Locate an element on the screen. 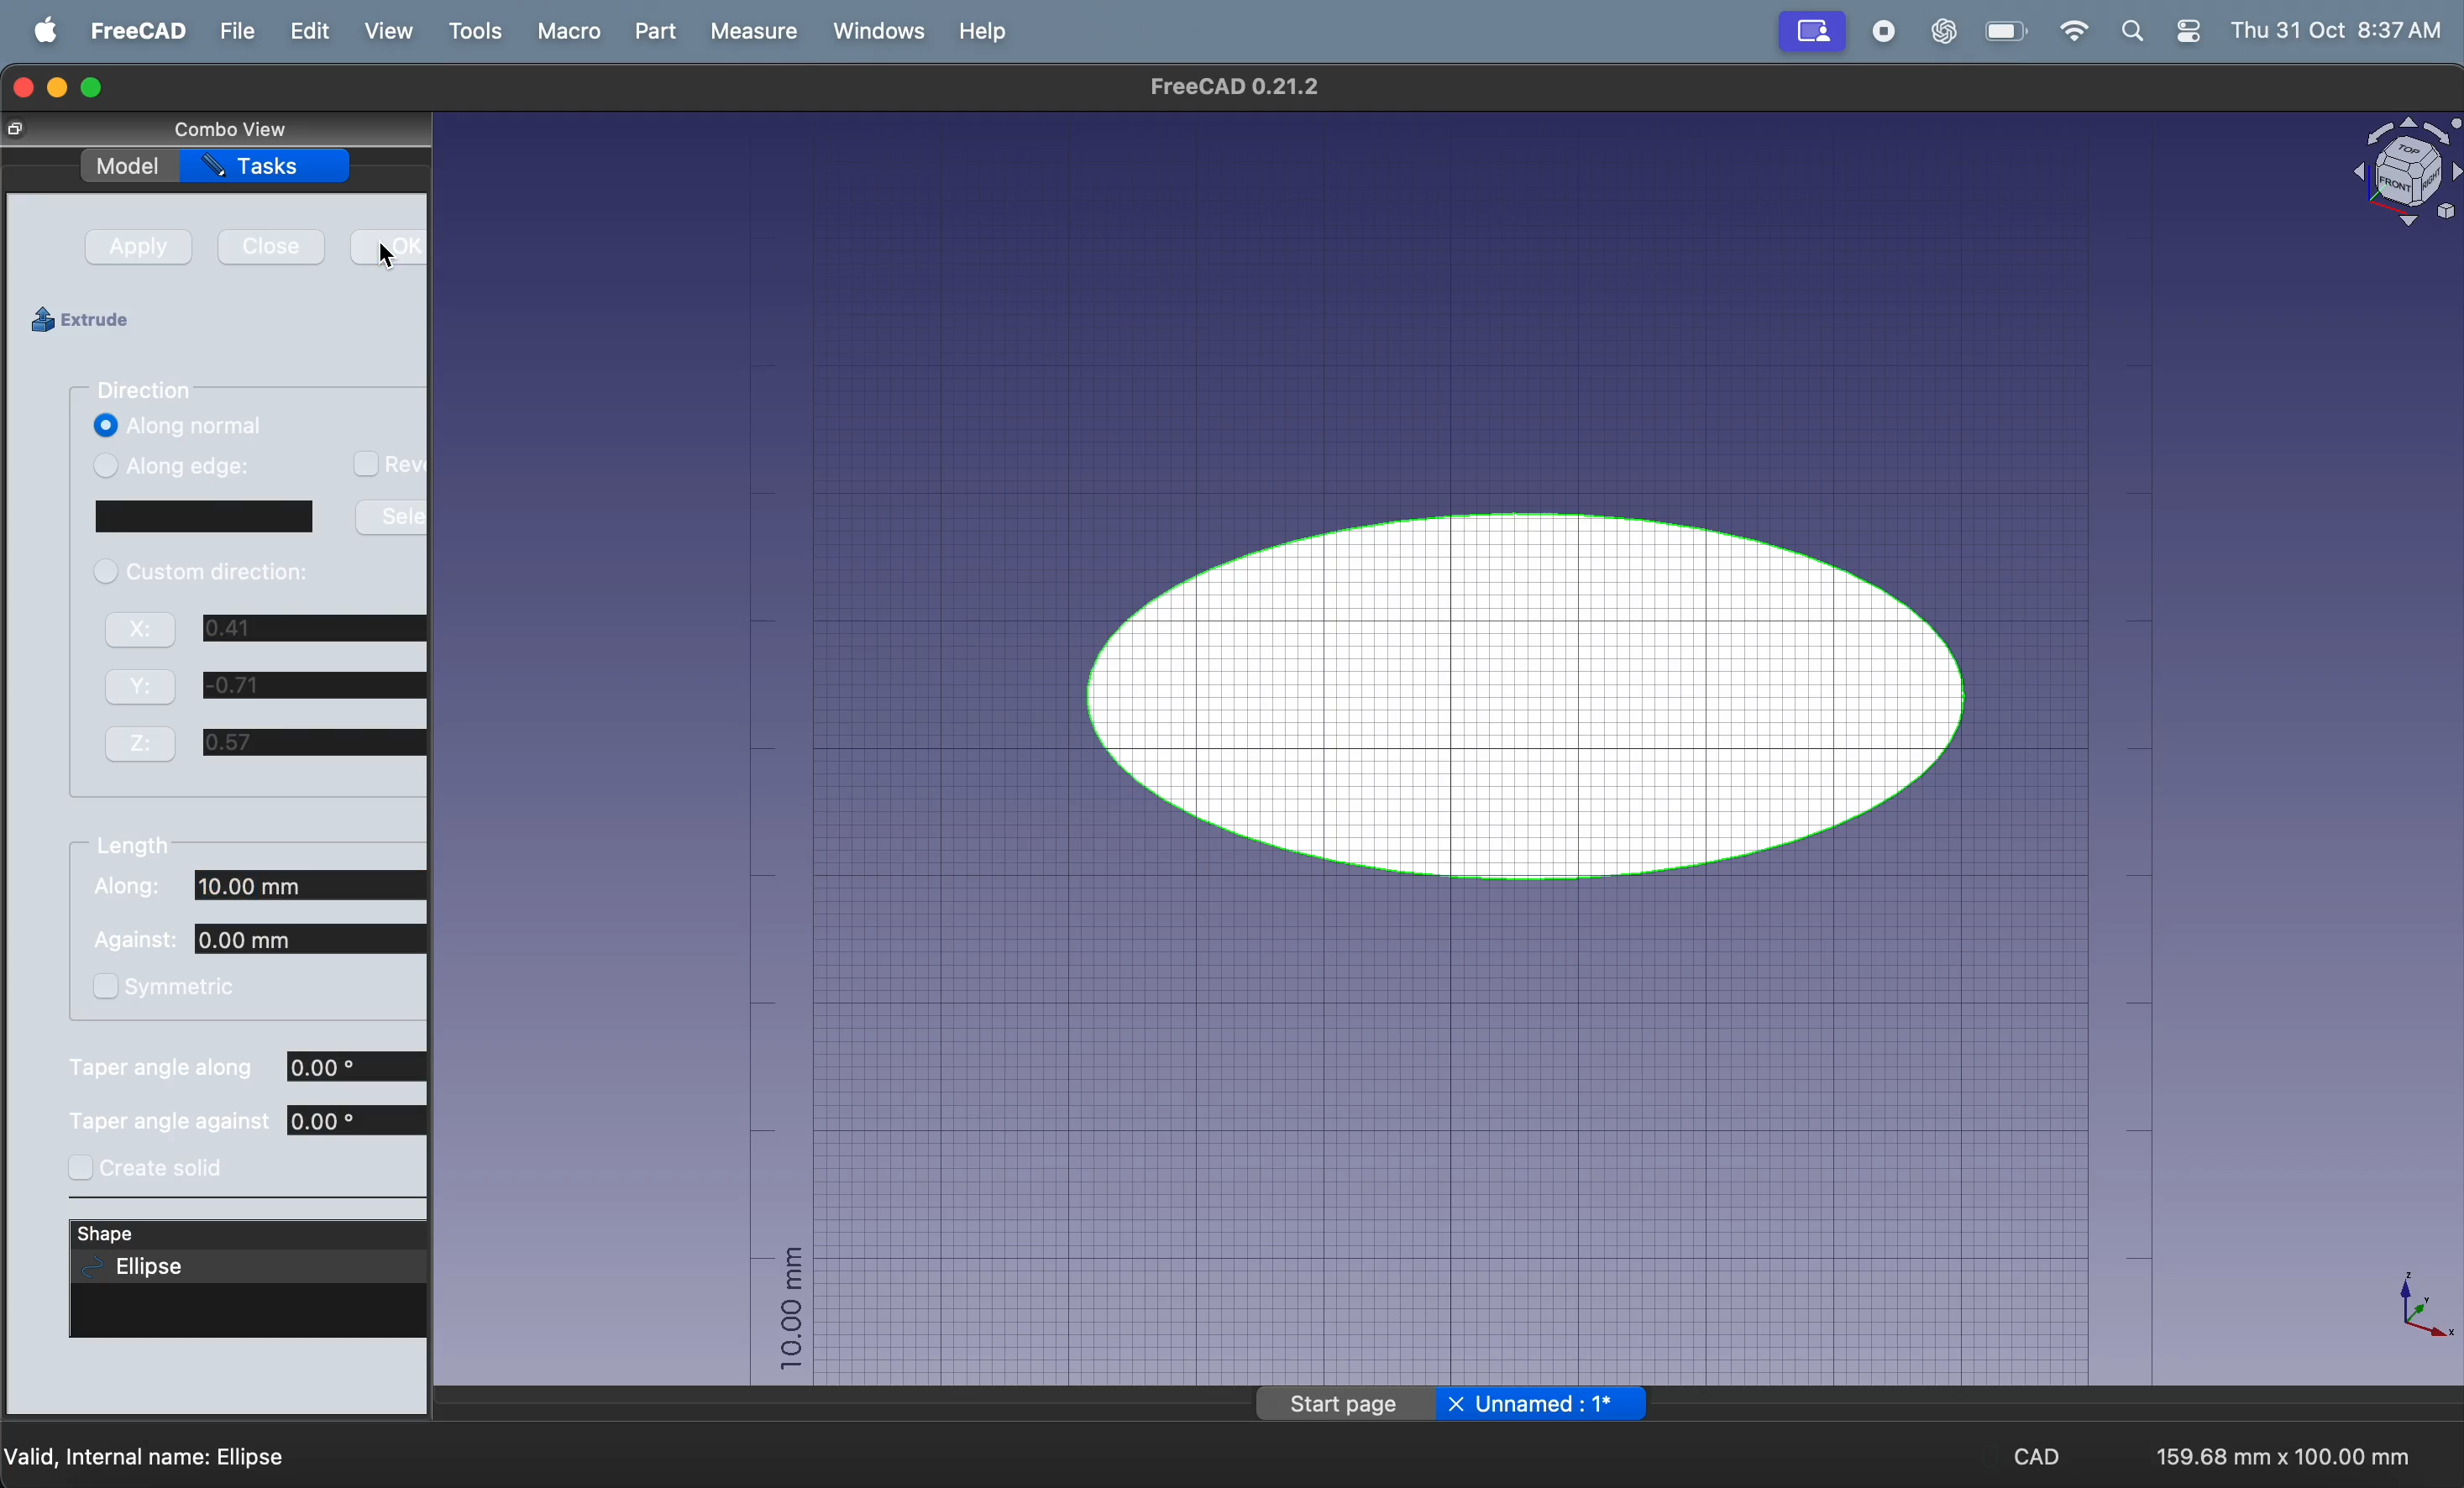 Image resolution: width=2464 pixels, height=1488 pixels. 10.0mm is located at coordinates (317, 939).